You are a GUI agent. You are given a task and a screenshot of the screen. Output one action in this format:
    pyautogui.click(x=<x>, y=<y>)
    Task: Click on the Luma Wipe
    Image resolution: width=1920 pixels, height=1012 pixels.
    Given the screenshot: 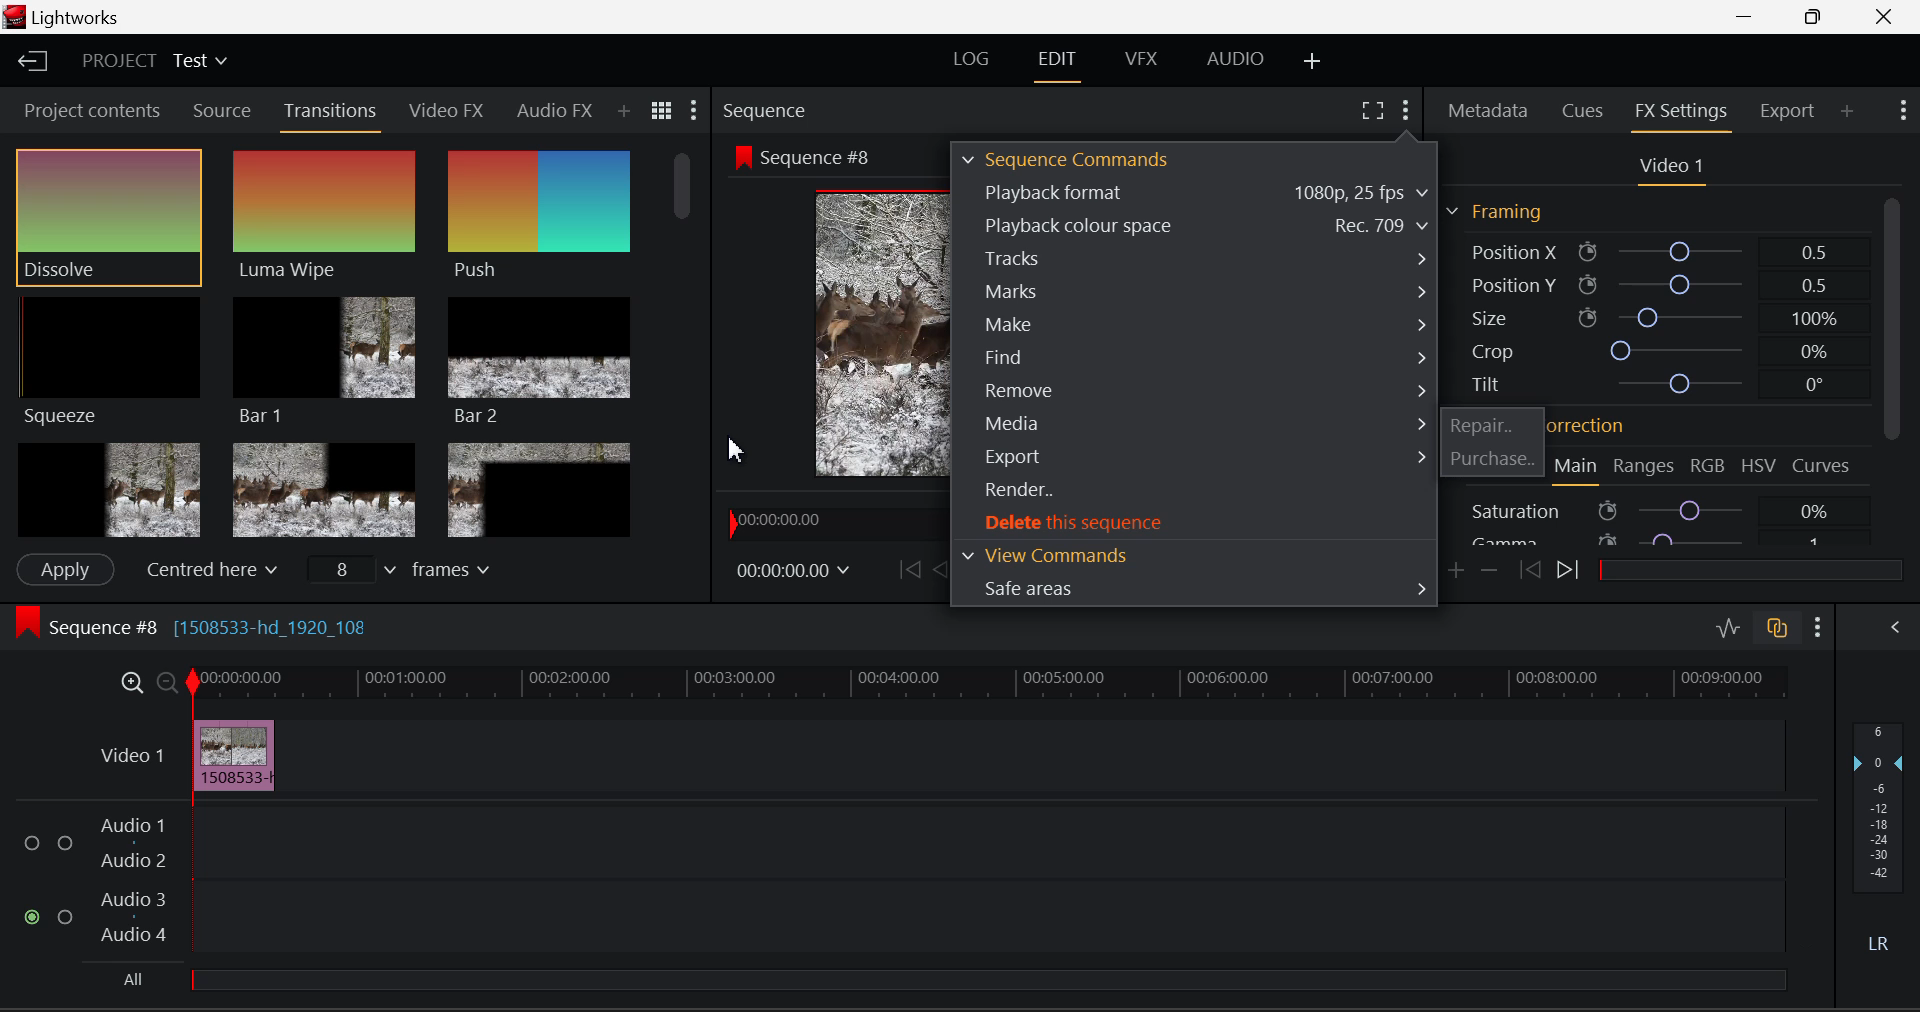 What is the action you would take?
    pyautogui.click(x=323, y=216)
    